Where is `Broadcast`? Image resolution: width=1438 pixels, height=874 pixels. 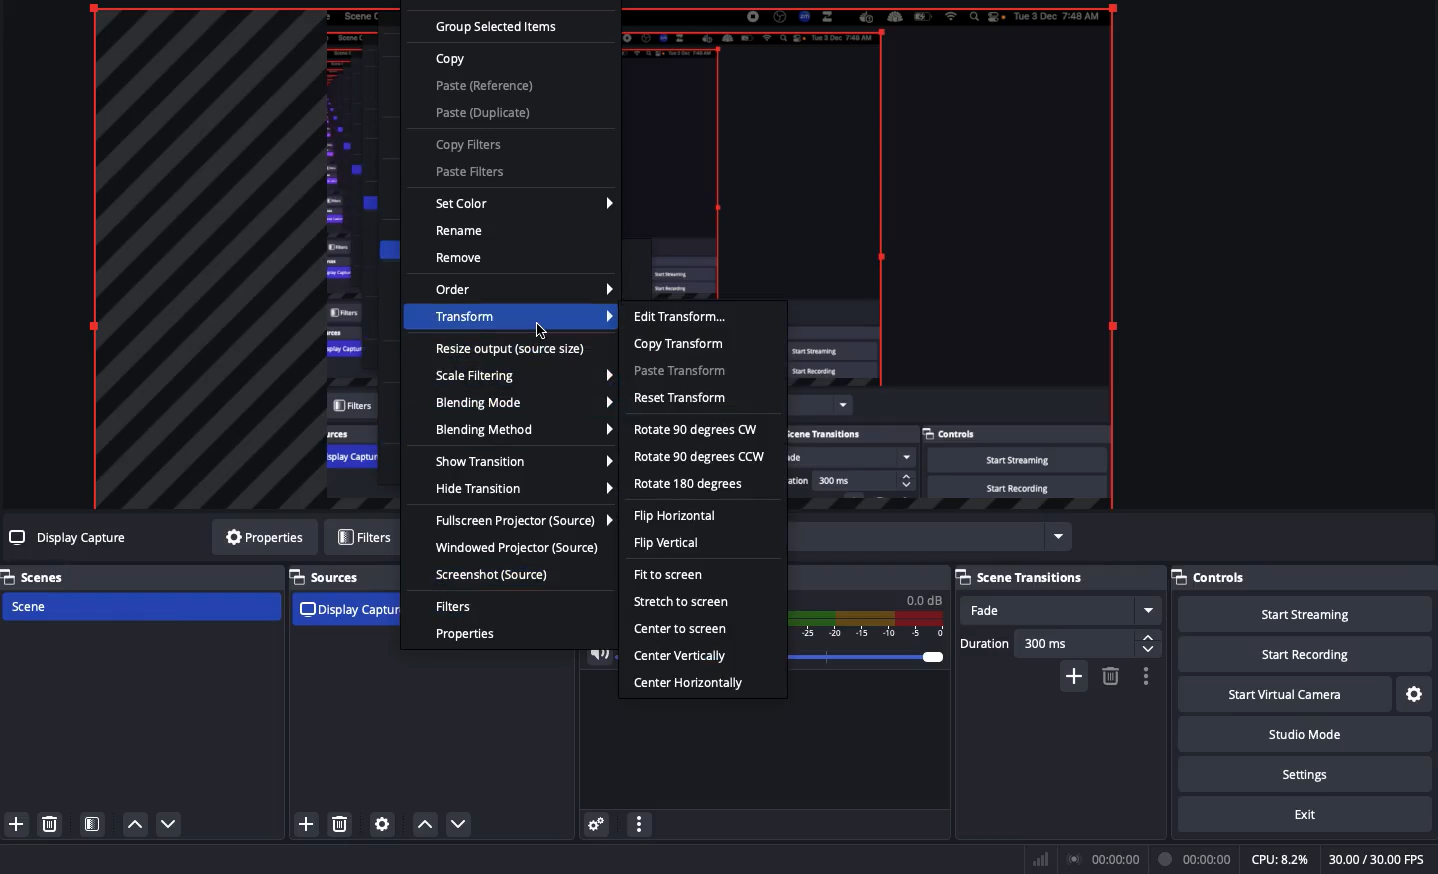
Broadcast is located at coordinates (1103, 859).